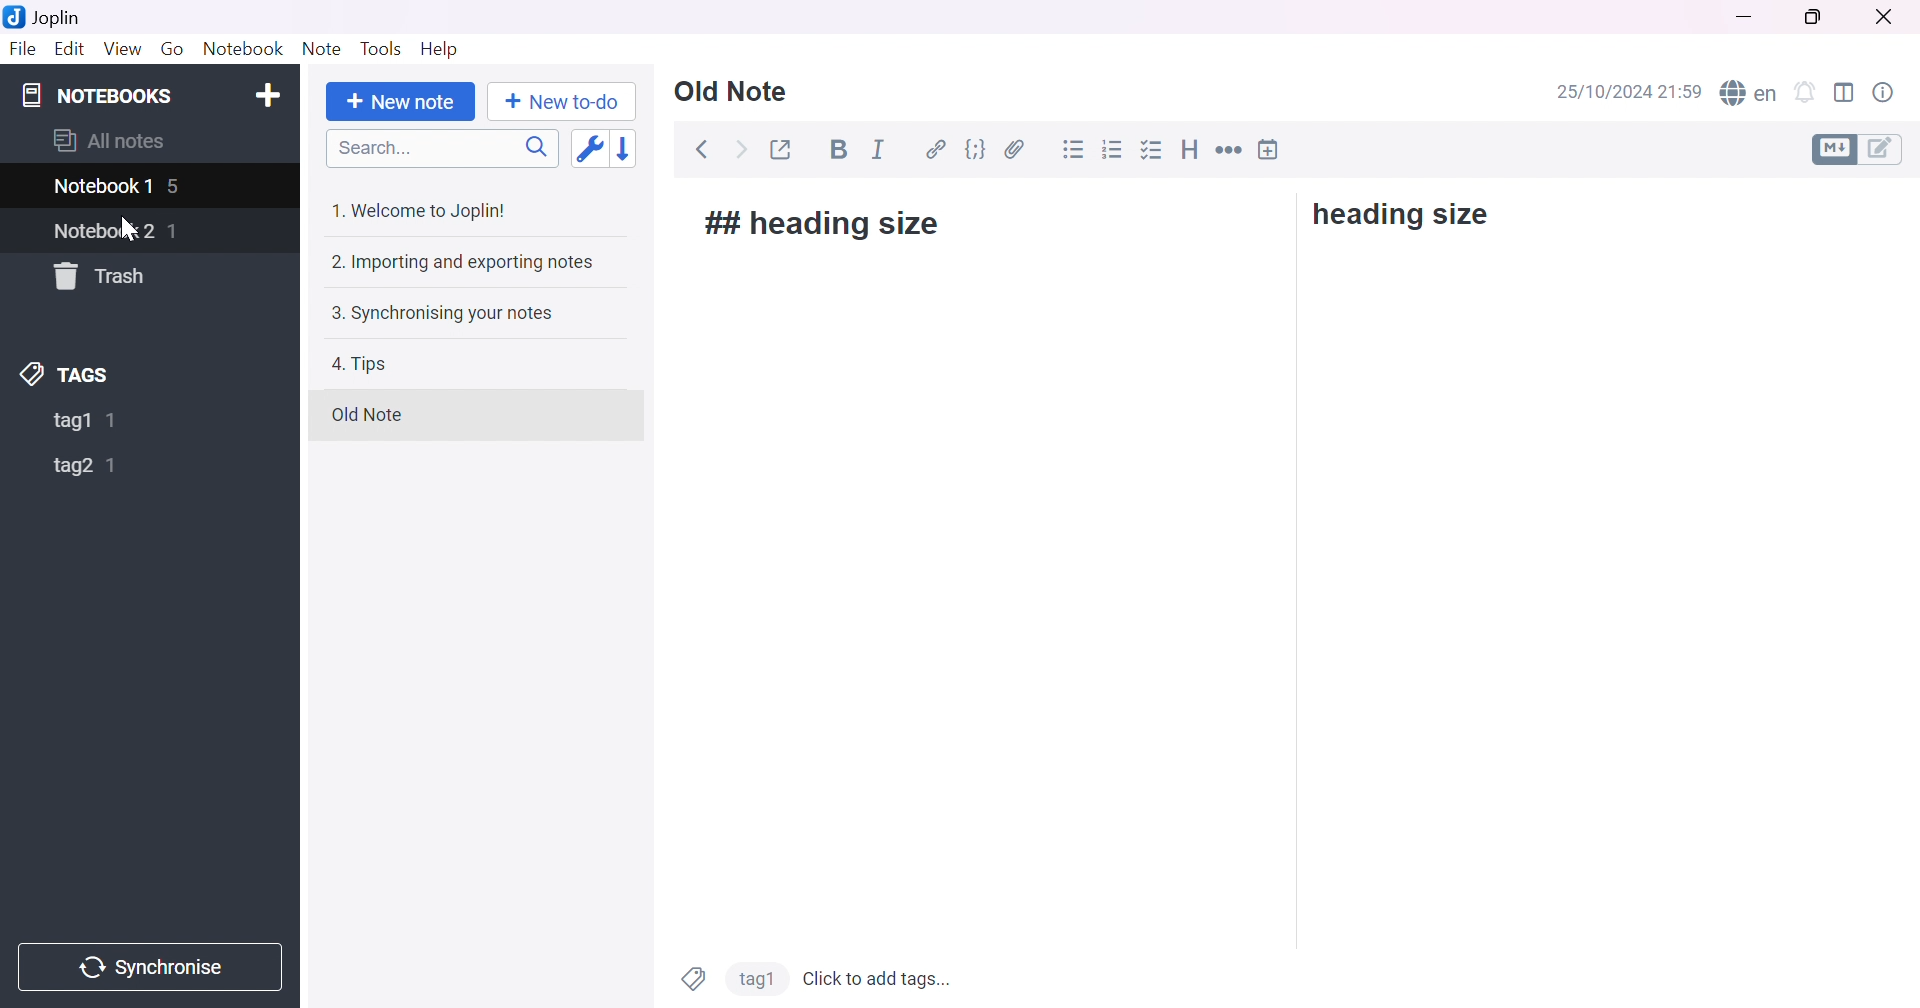  What do you see at coordinates (1192, 150) in the screenshot?
I see `Heading` at bounding box center [1192, 150].